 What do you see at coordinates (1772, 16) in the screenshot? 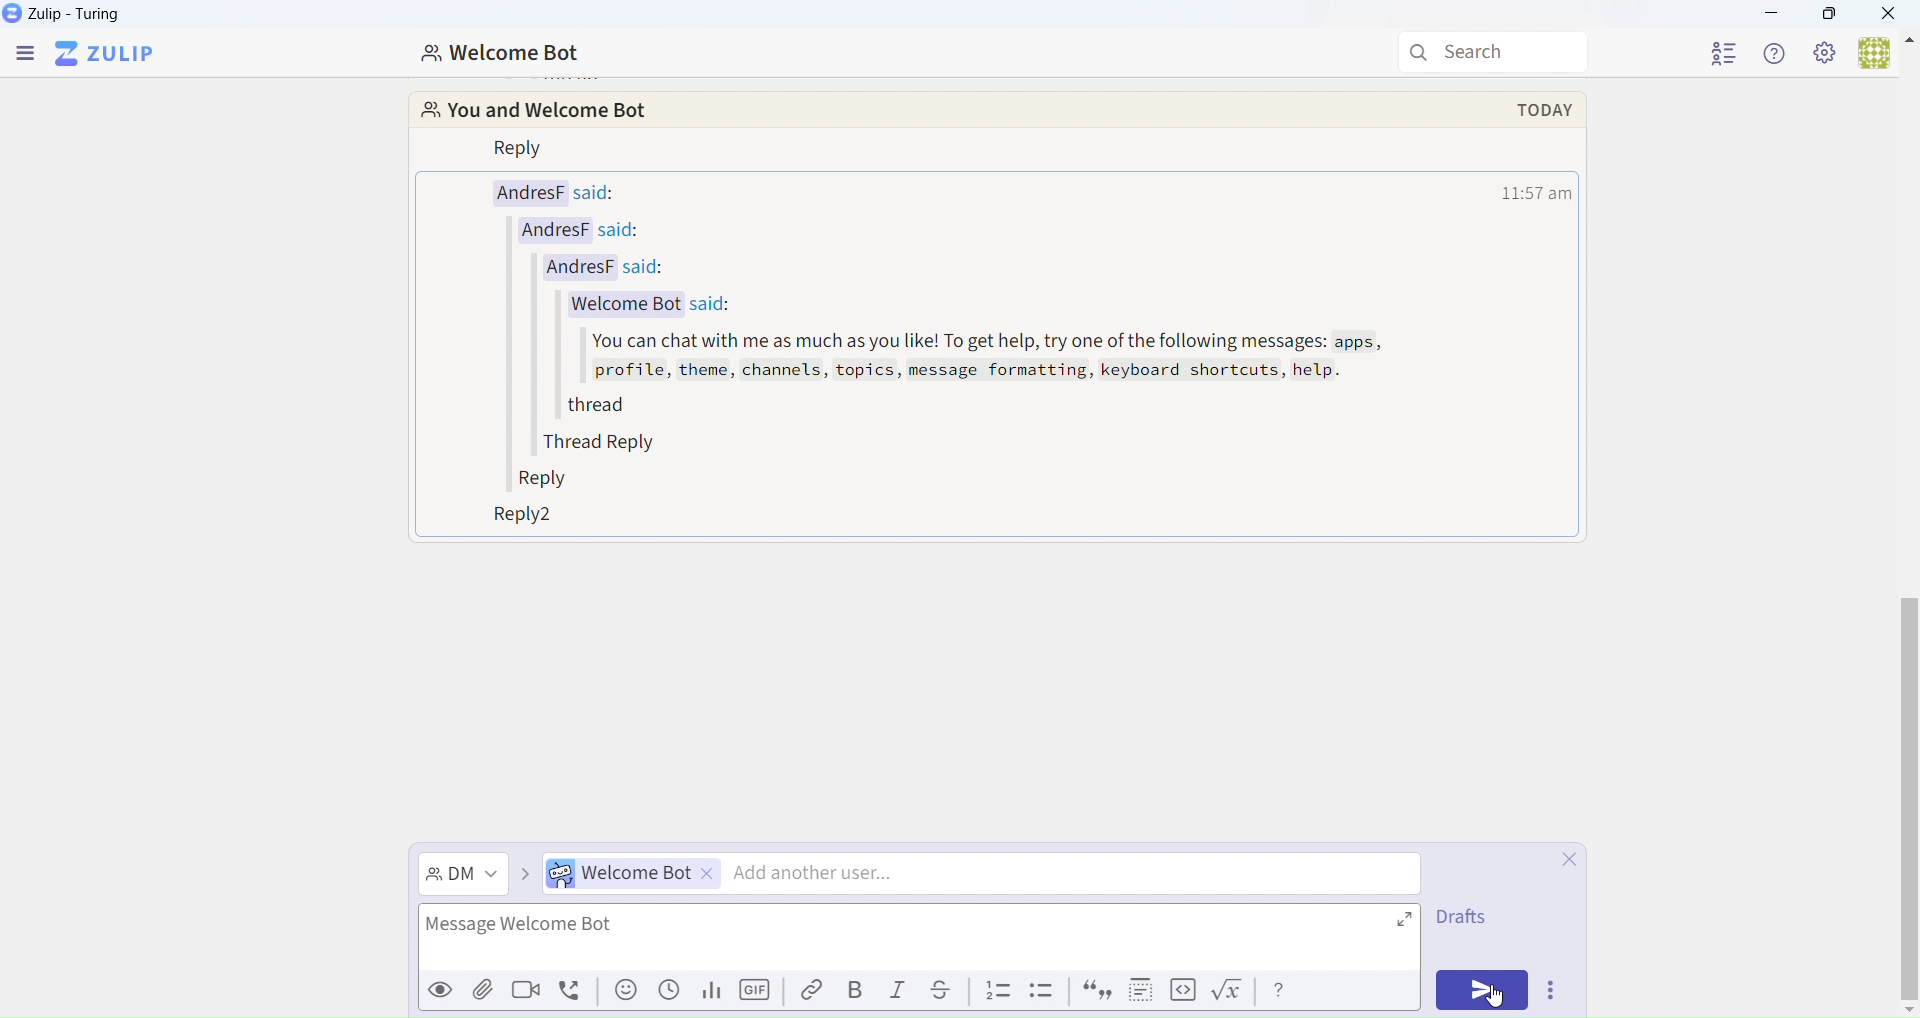
I see `` at bounding box center [1772, 16].